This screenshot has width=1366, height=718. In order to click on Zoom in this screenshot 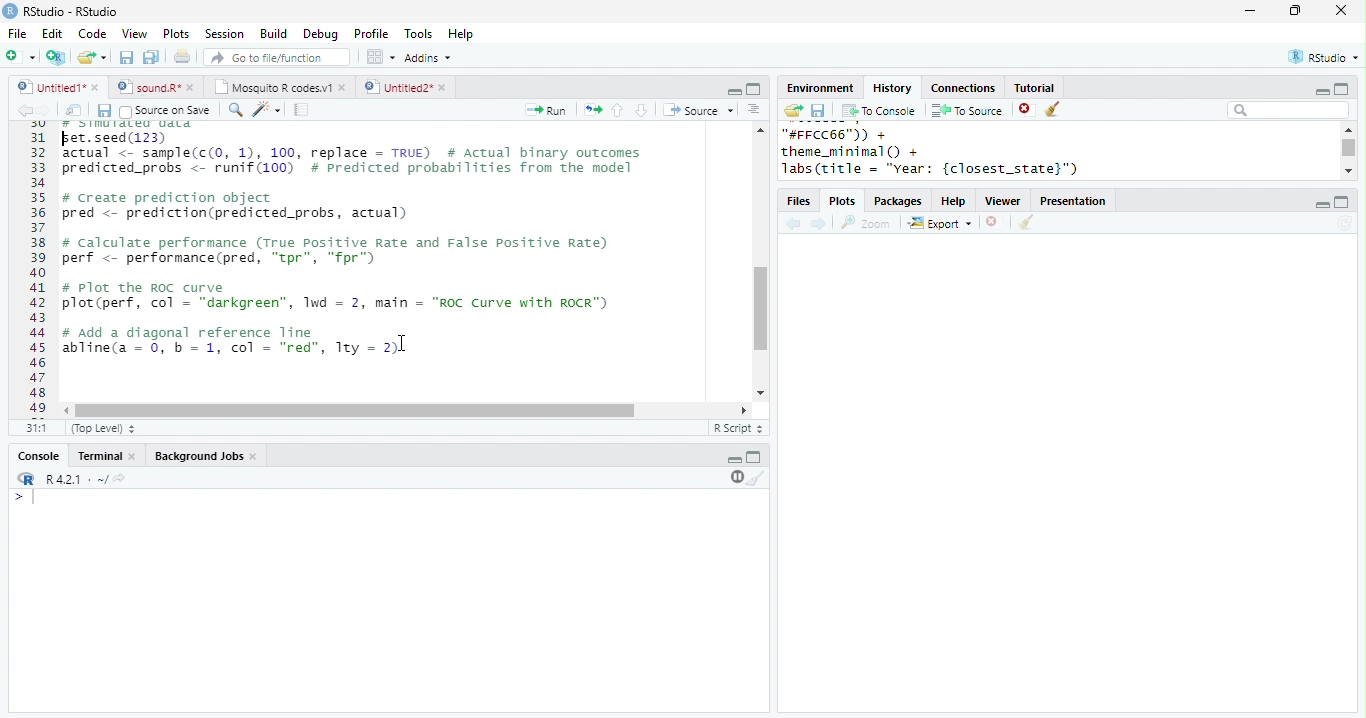, I will do `click(866, 223)`.